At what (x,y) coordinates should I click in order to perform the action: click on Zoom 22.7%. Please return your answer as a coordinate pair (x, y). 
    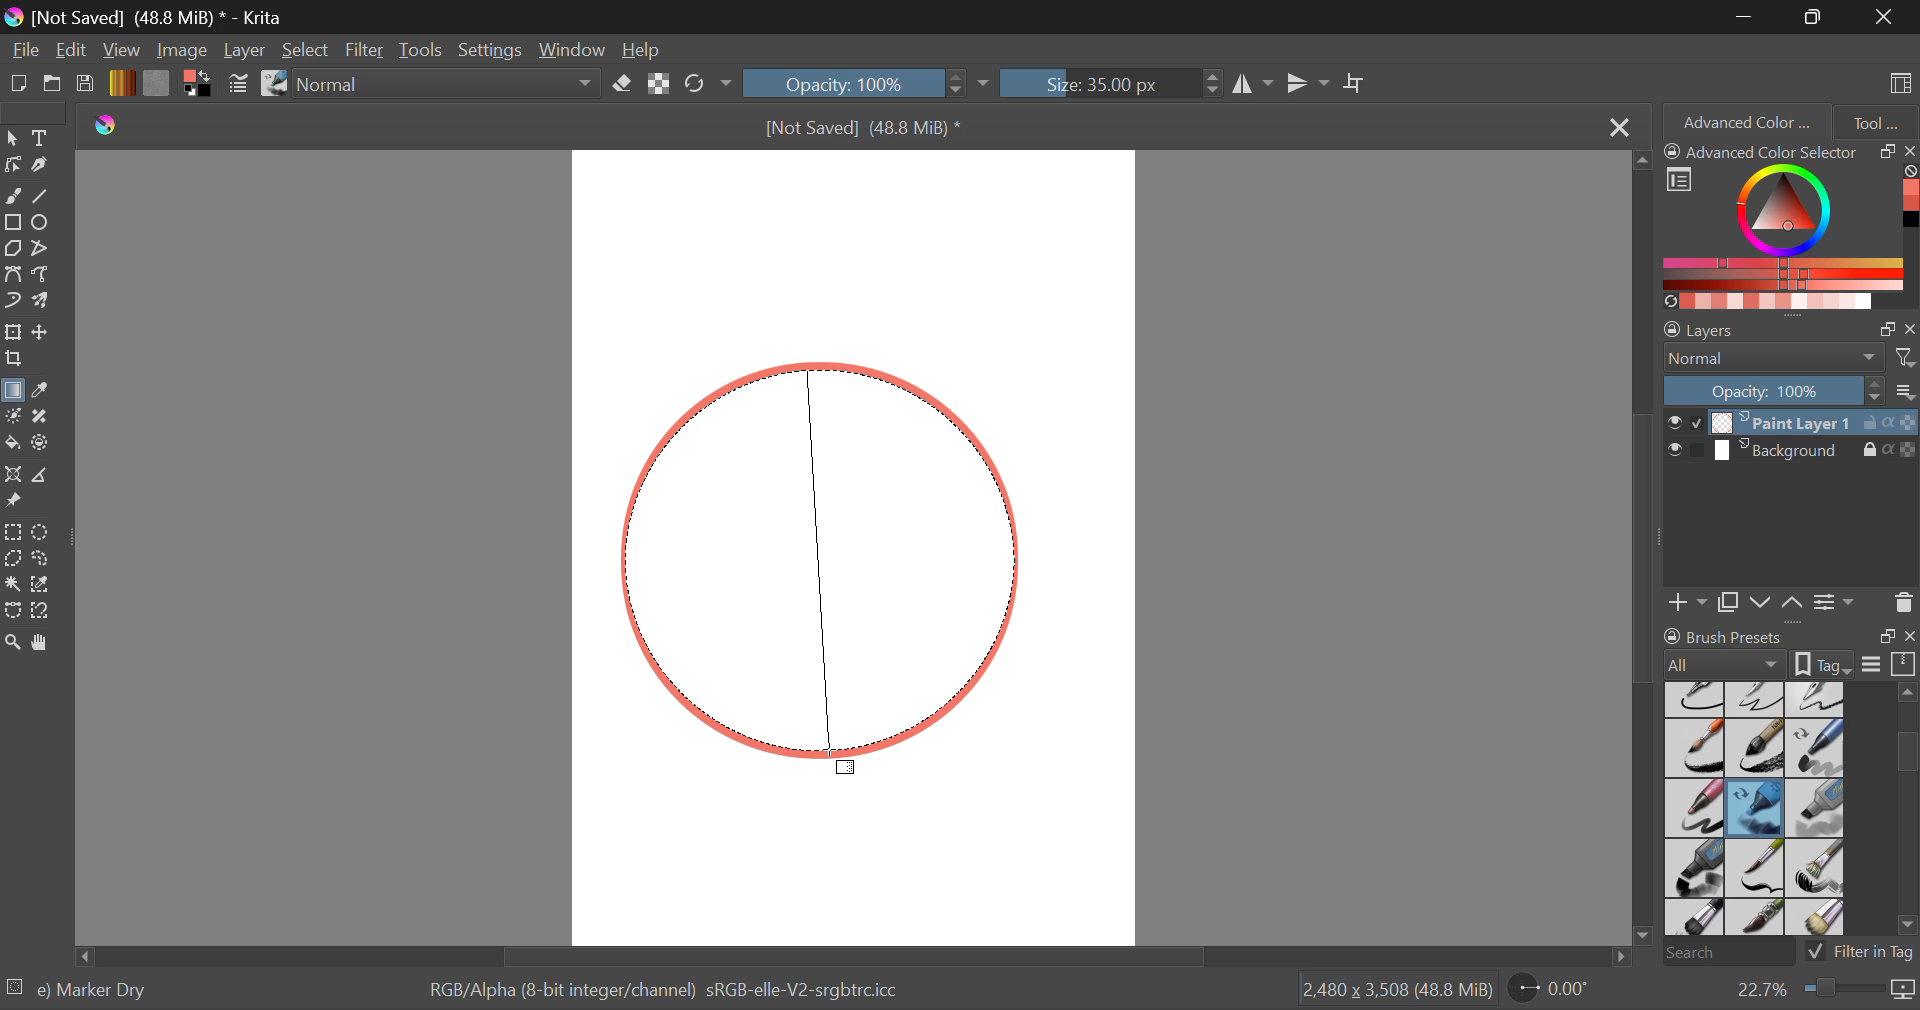
    Looking at the image, I should click on (1817, 990).